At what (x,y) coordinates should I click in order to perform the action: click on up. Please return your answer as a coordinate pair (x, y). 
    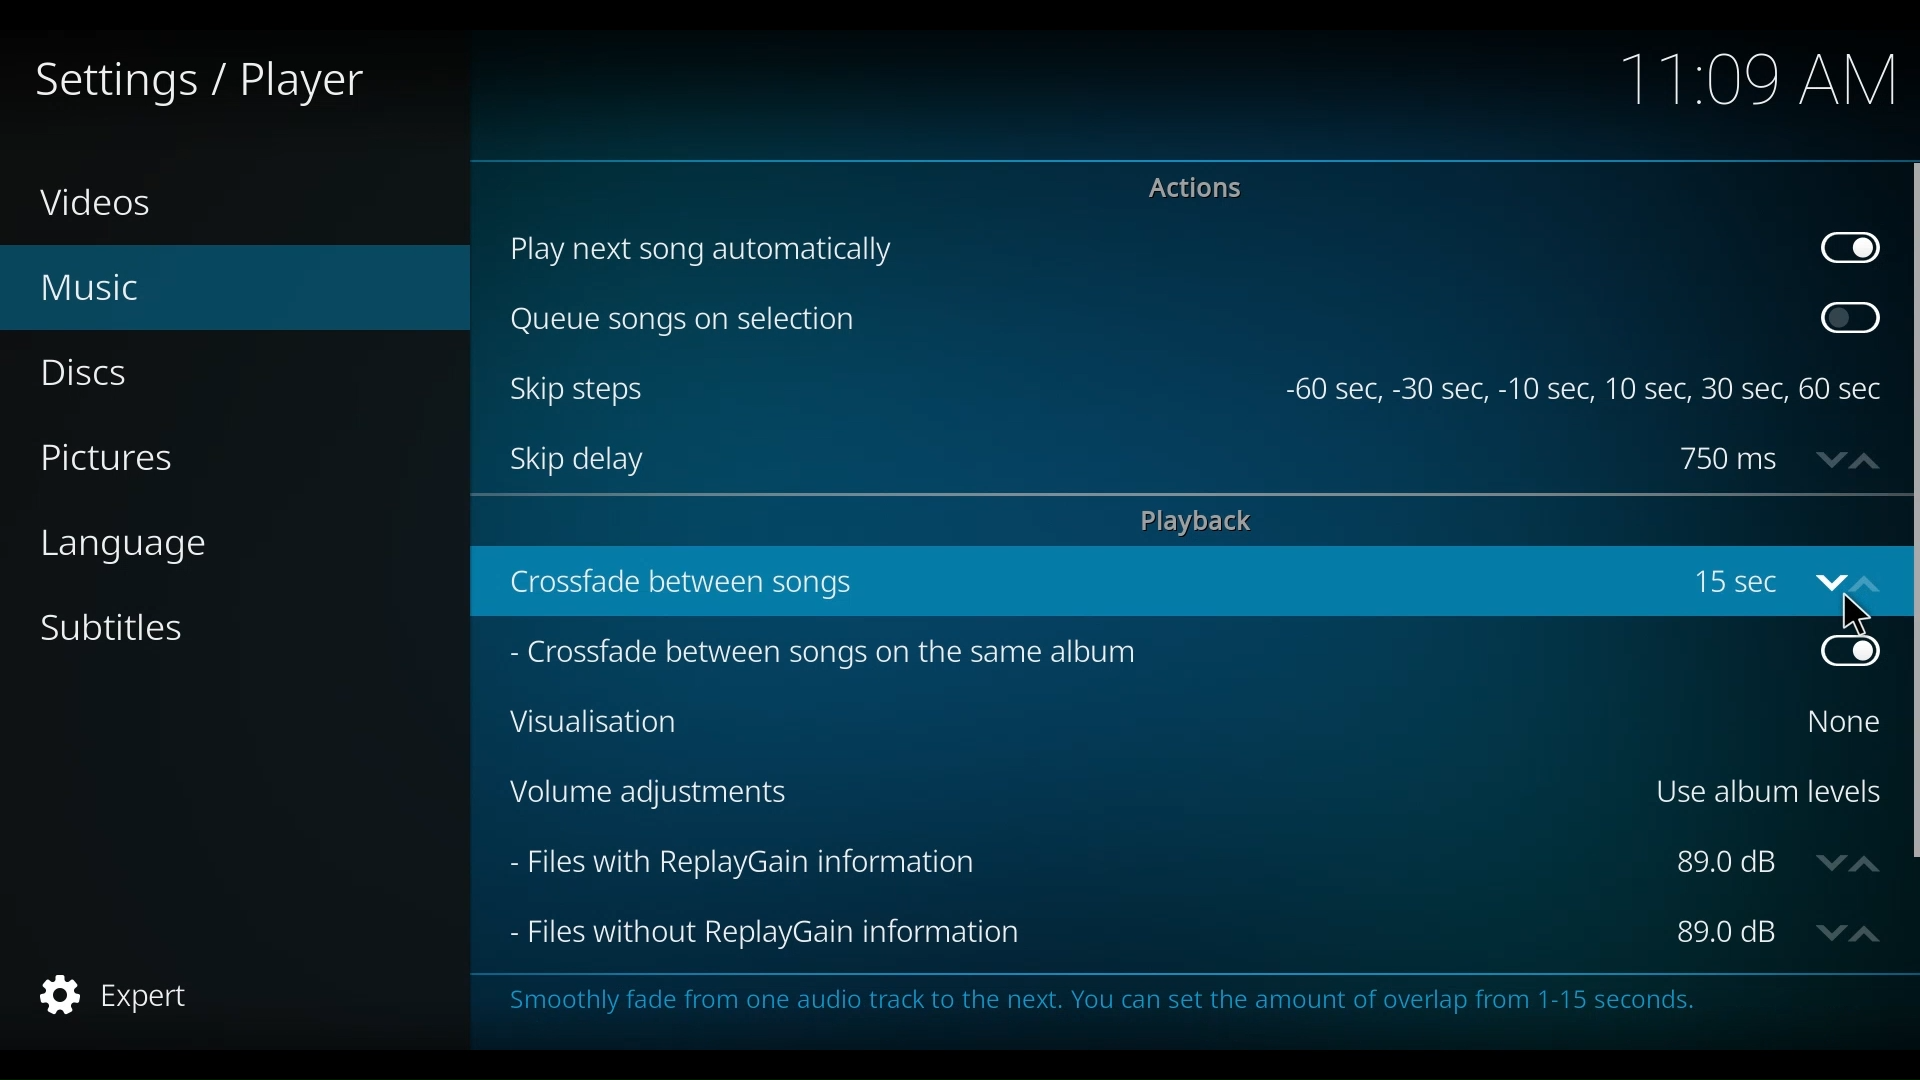
    Looking at the image, I should click on (1870, 585).